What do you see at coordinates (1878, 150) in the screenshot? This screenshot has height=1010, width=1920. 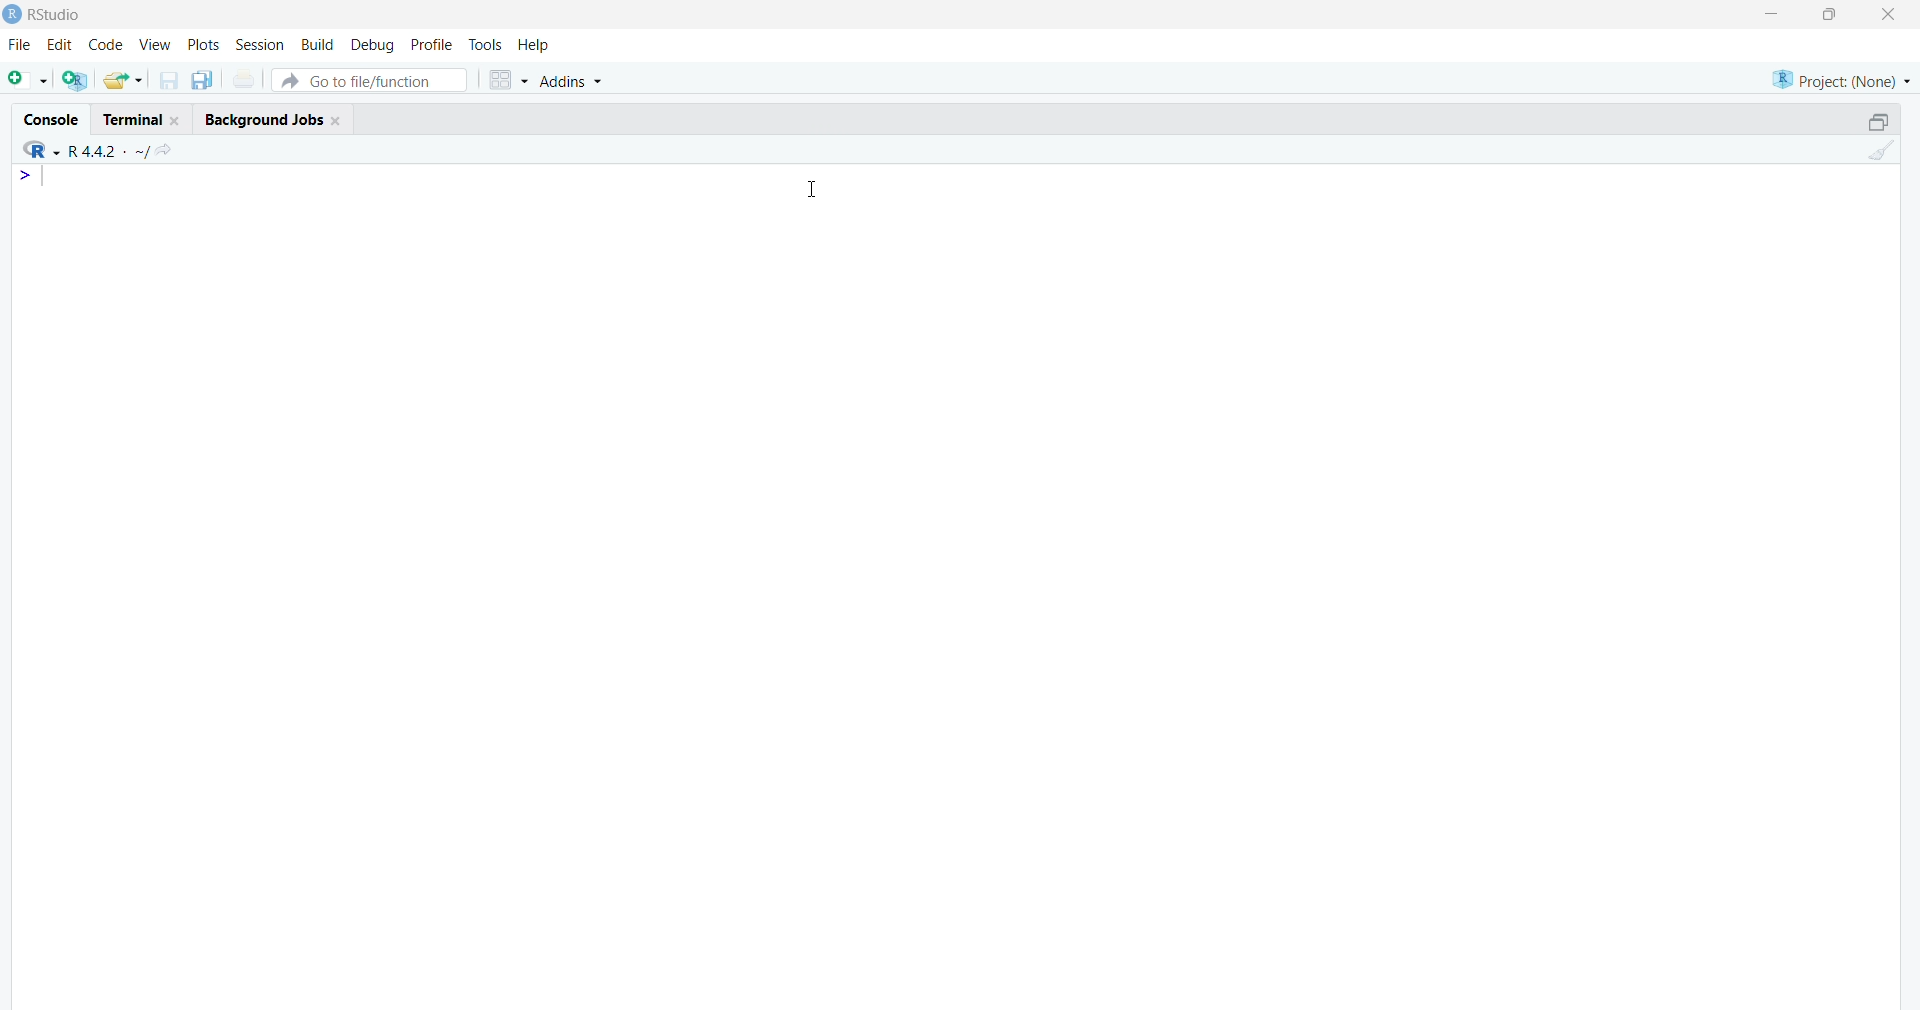 I see `clear console` at bounding box center [1878, 150].